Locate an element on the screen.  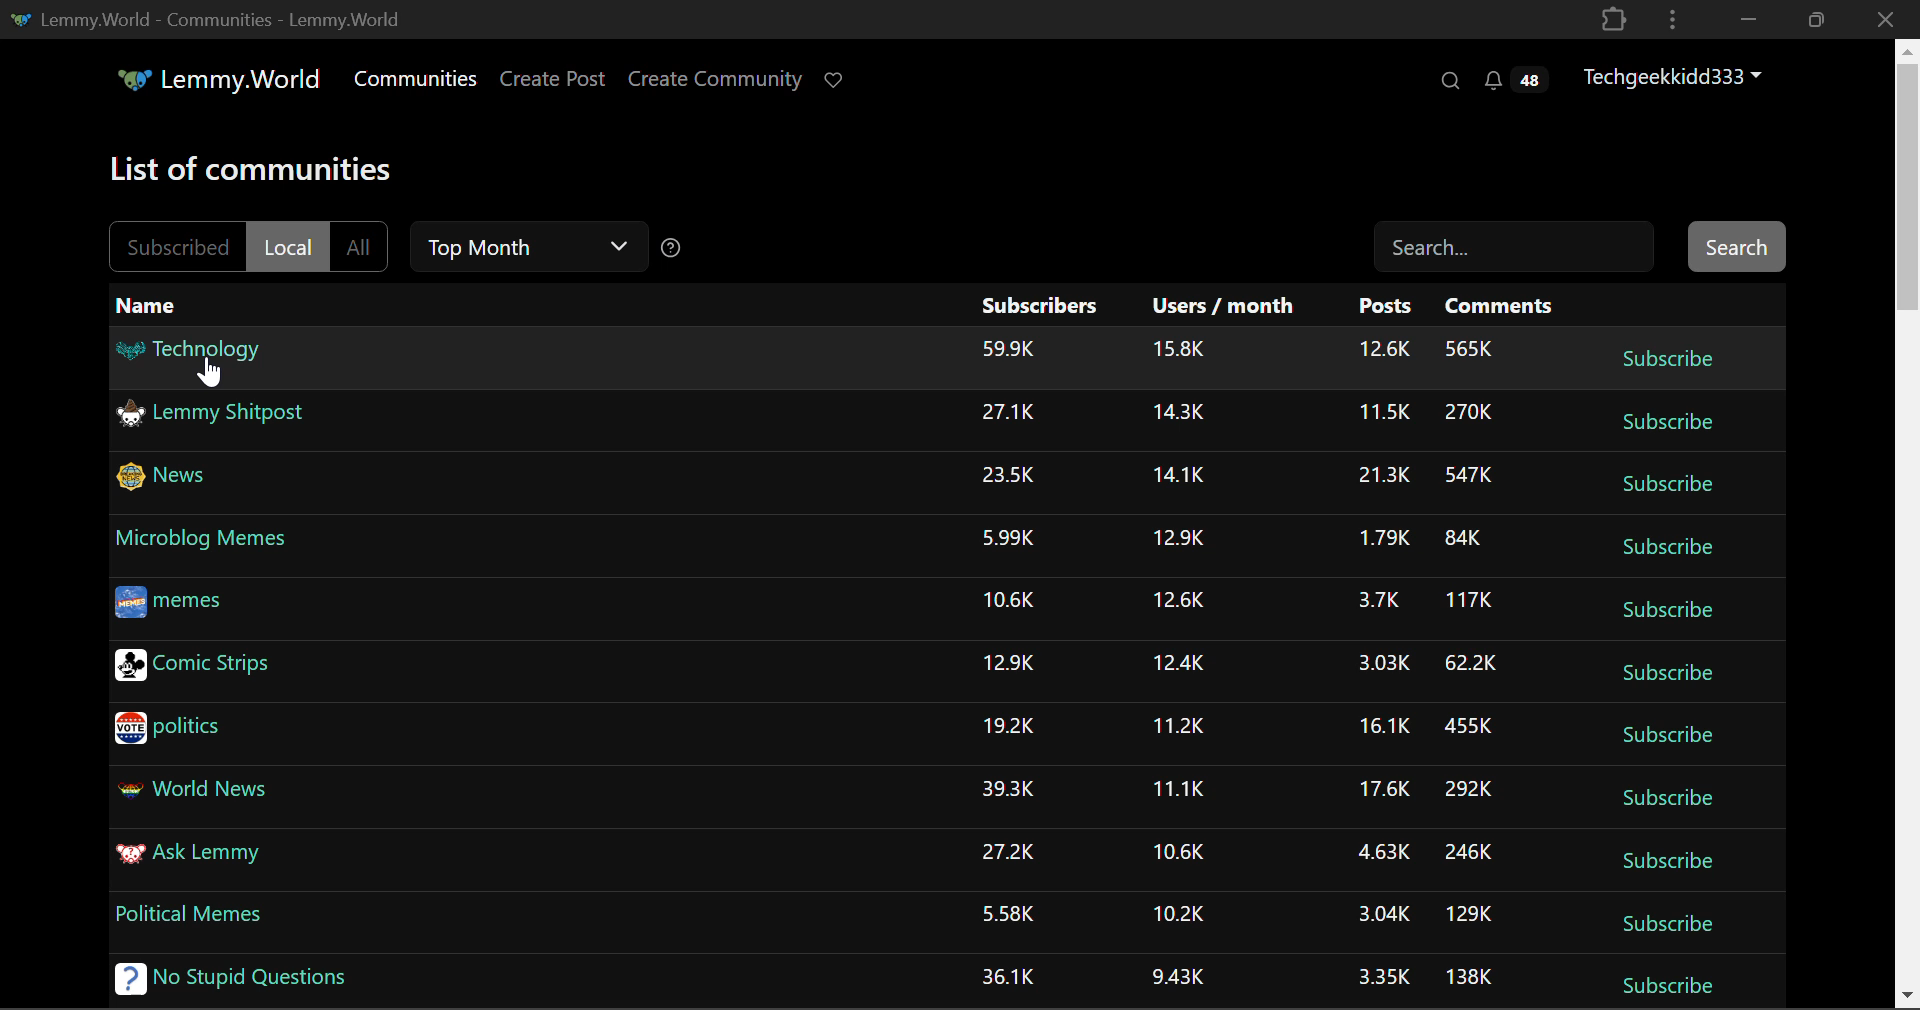
Amount  is located at coordinates (1007, 348).